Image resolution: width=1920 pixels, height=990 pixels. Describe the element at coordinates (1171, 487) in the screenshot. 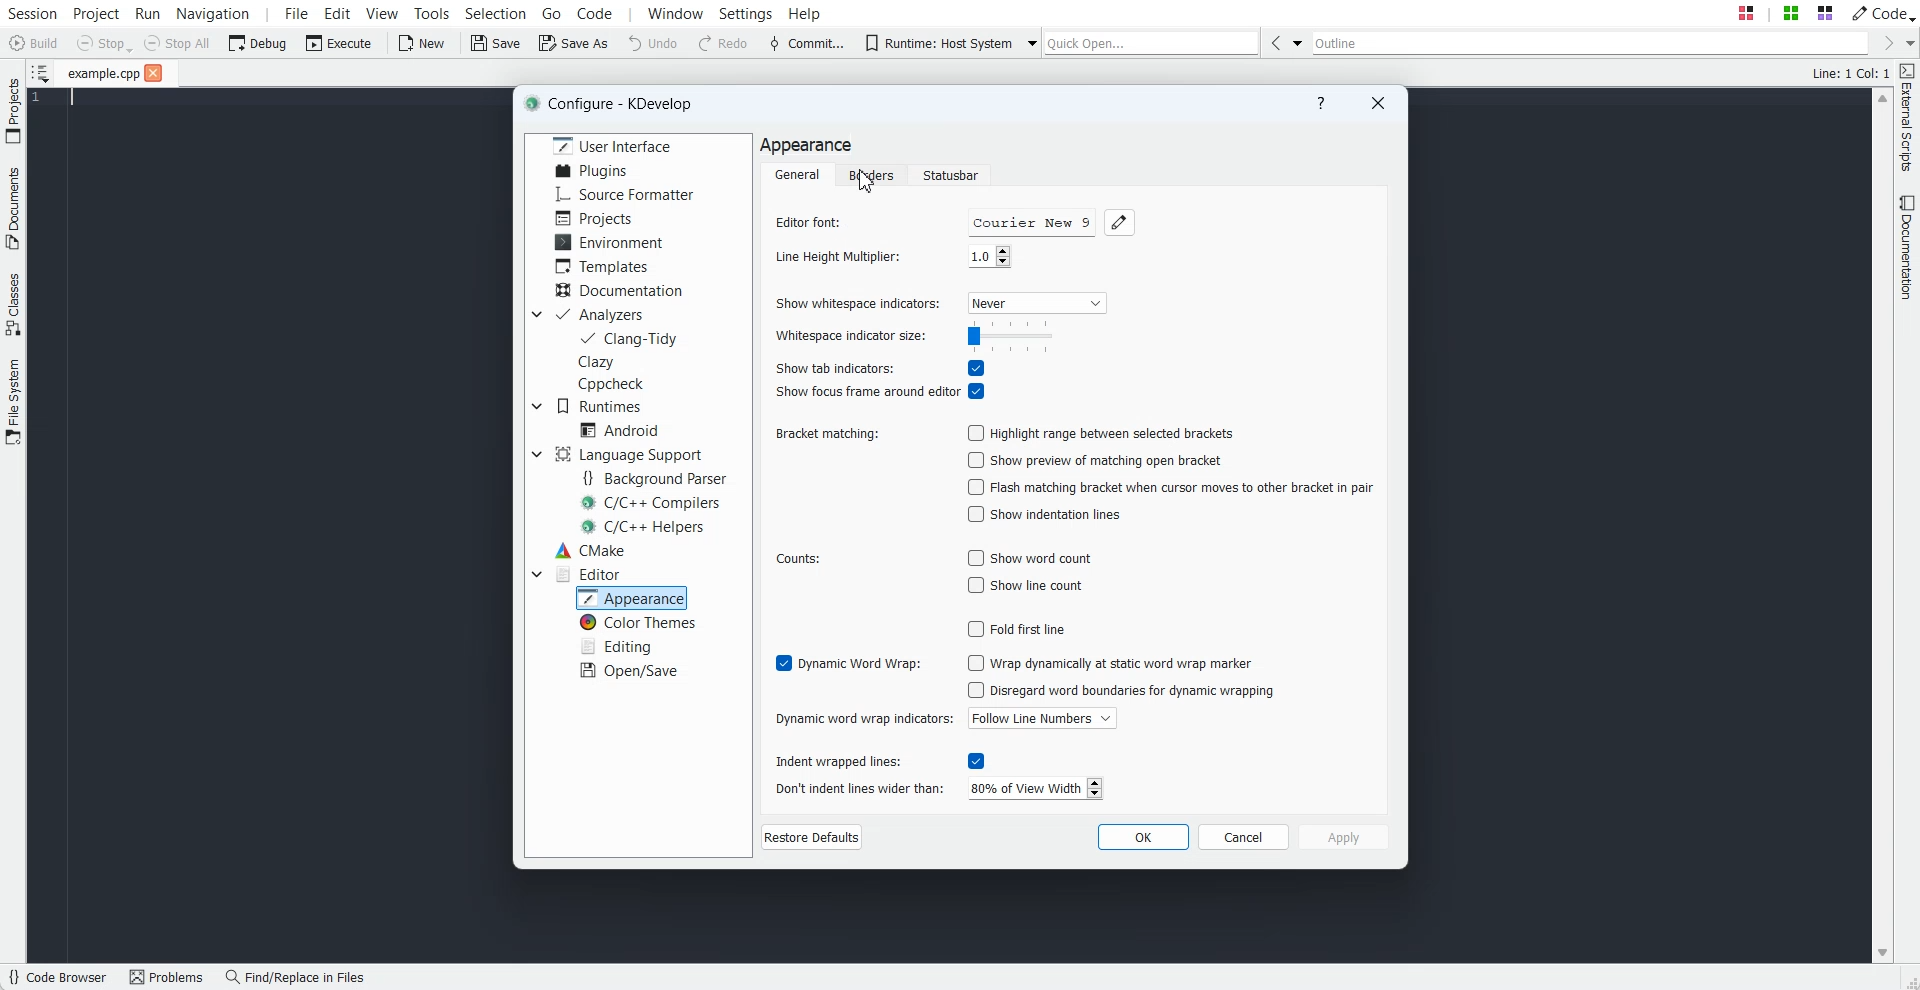

I see `Disable Flash matching bracket when cursor moves to other bracket in pair` at that location.